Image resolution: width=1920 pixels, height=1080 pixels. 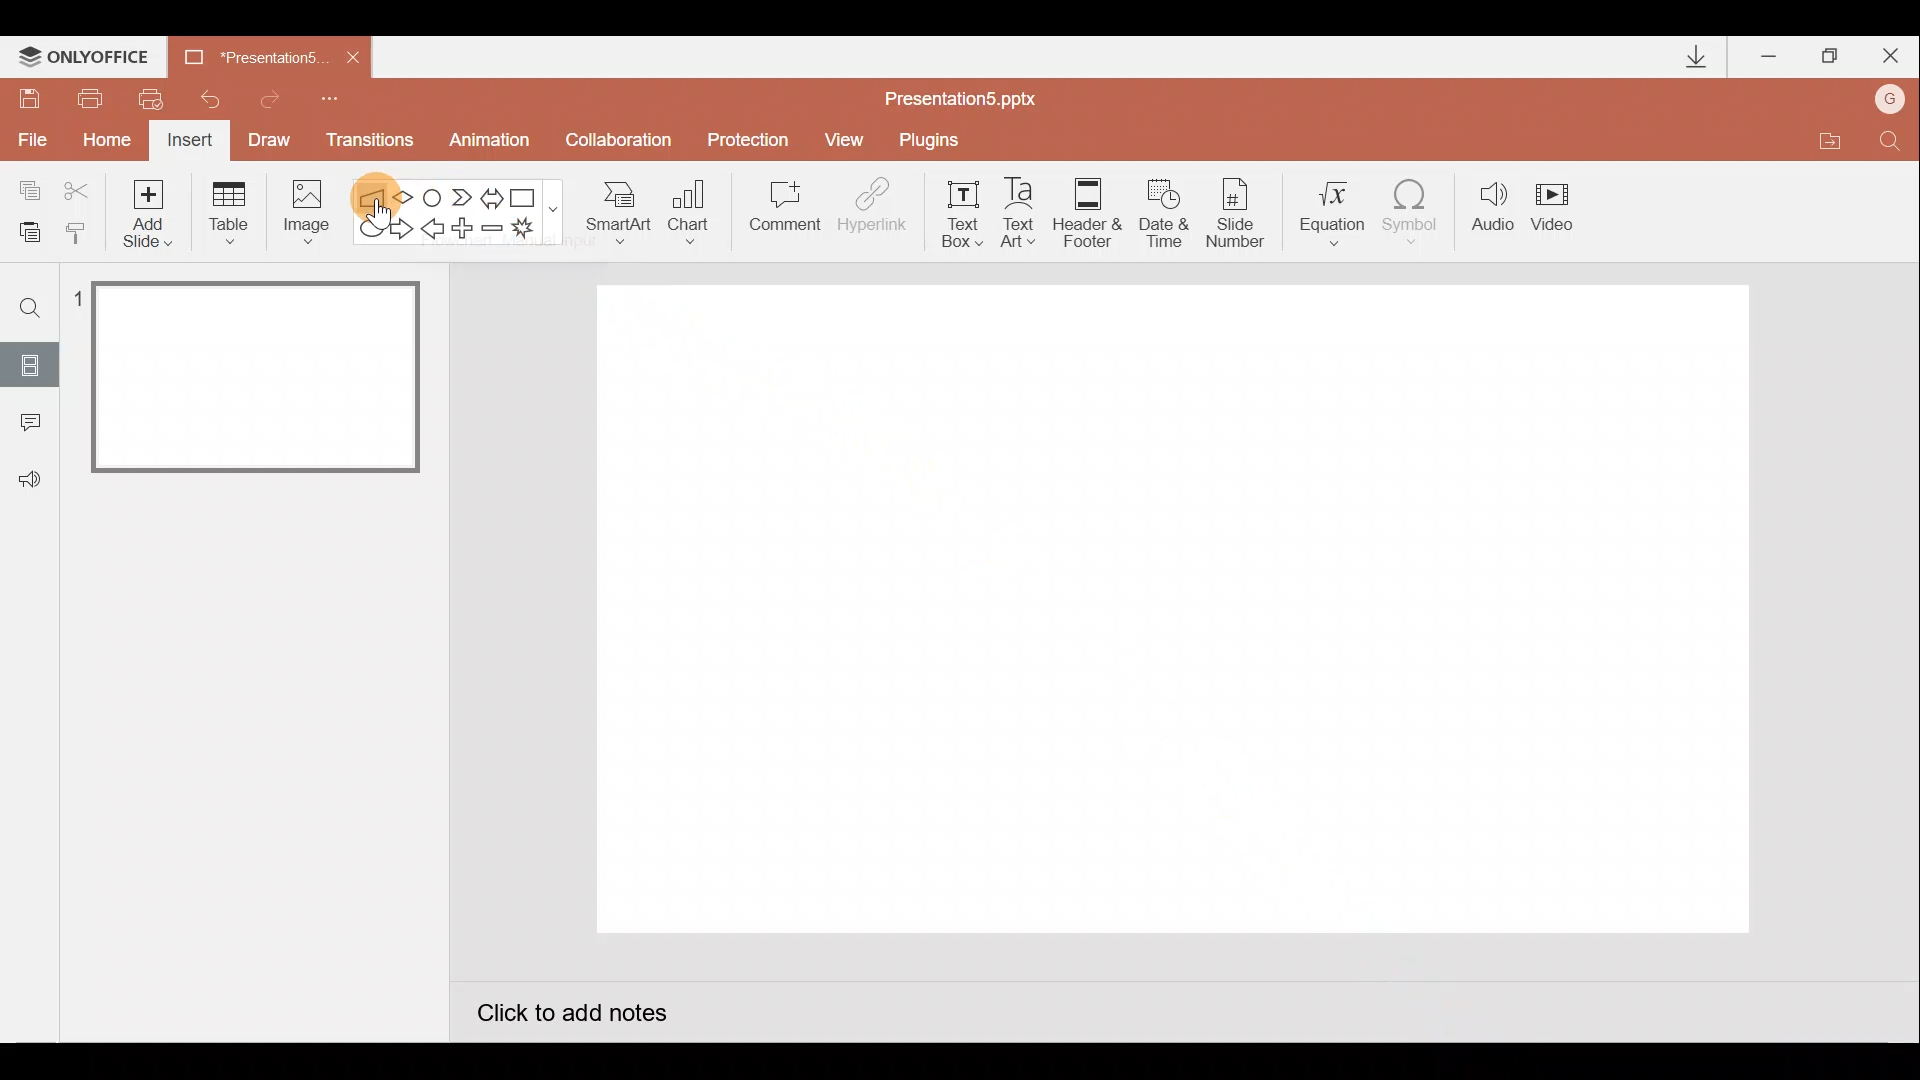 What do you see at coordinates (611, 211) in the screenshot?
I see `SmartArt` at bounding box center [611, 211].